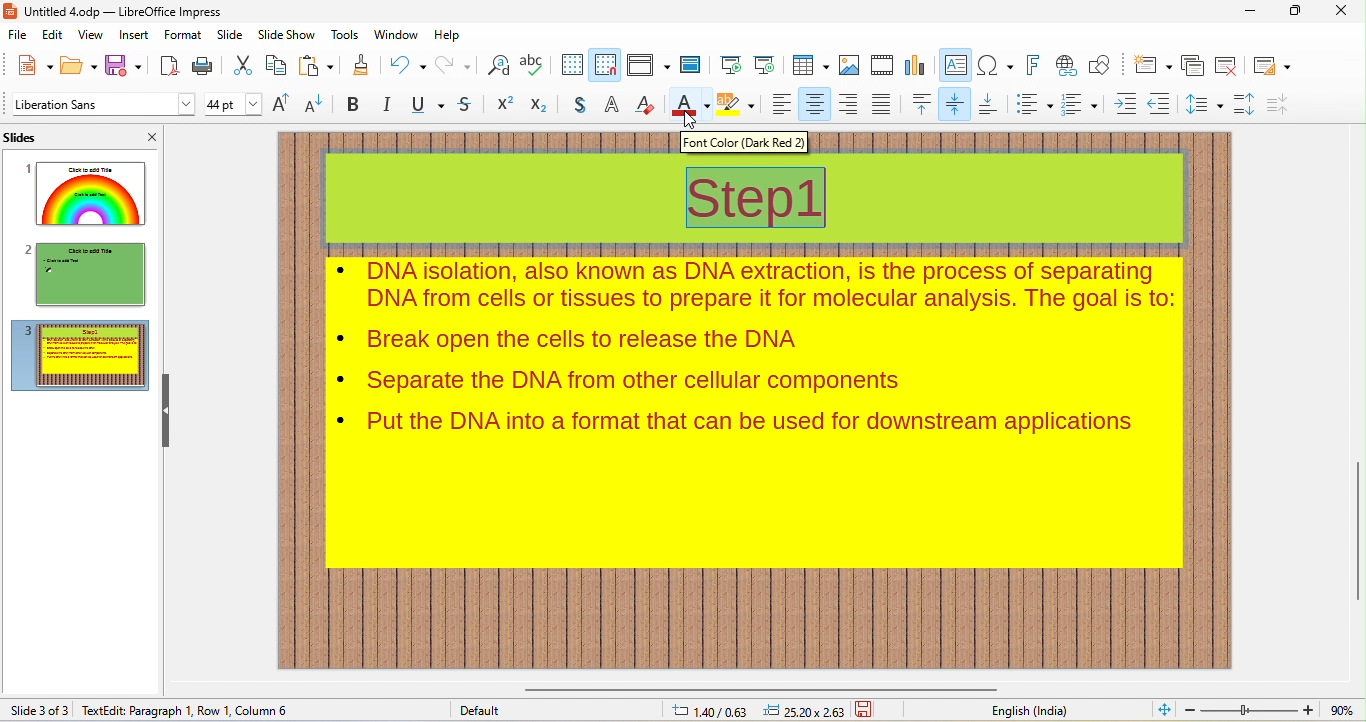 Image resolution: width=1366 pixels, height=722 pixels. Describe the element at coordinates (994, 65) in the screenshot. I see `insert special characters` at that location.